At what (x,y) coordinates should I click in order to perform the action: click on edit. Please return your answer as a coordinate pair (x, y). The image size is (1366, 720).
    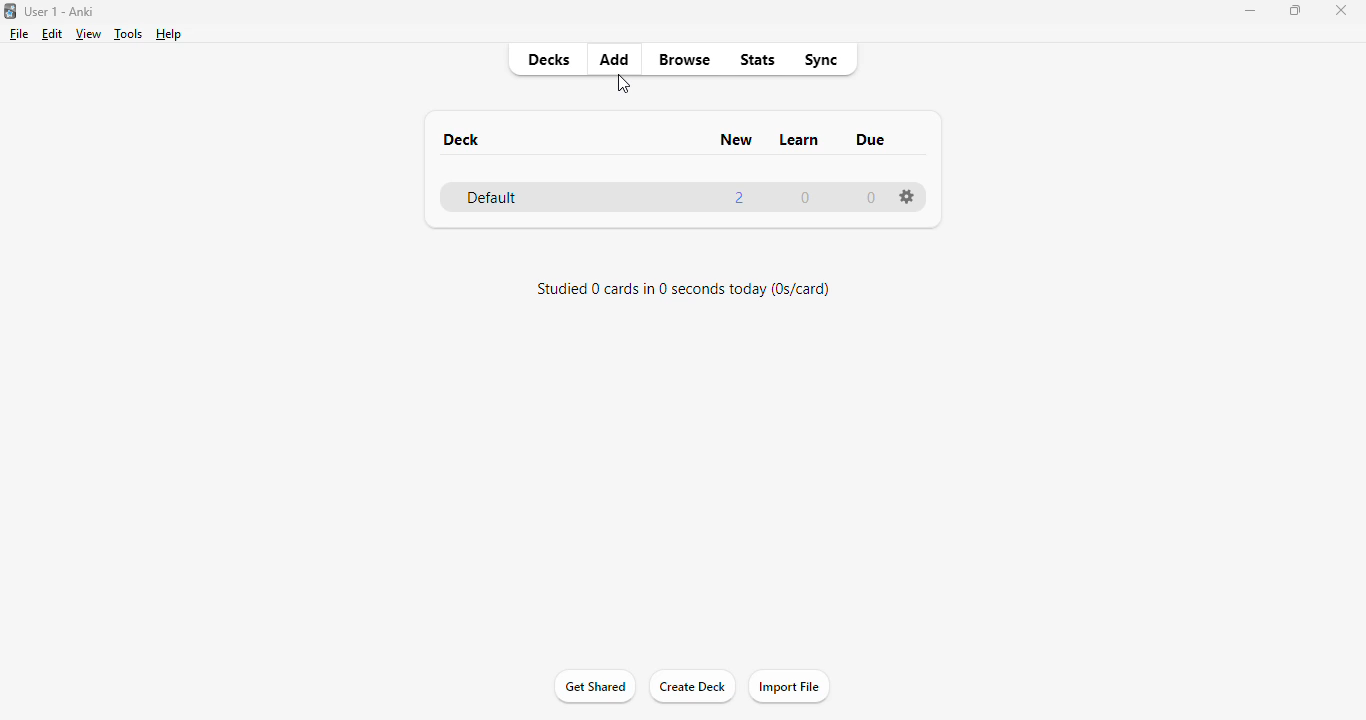
    Looking at the image, I should click on (53, 33).